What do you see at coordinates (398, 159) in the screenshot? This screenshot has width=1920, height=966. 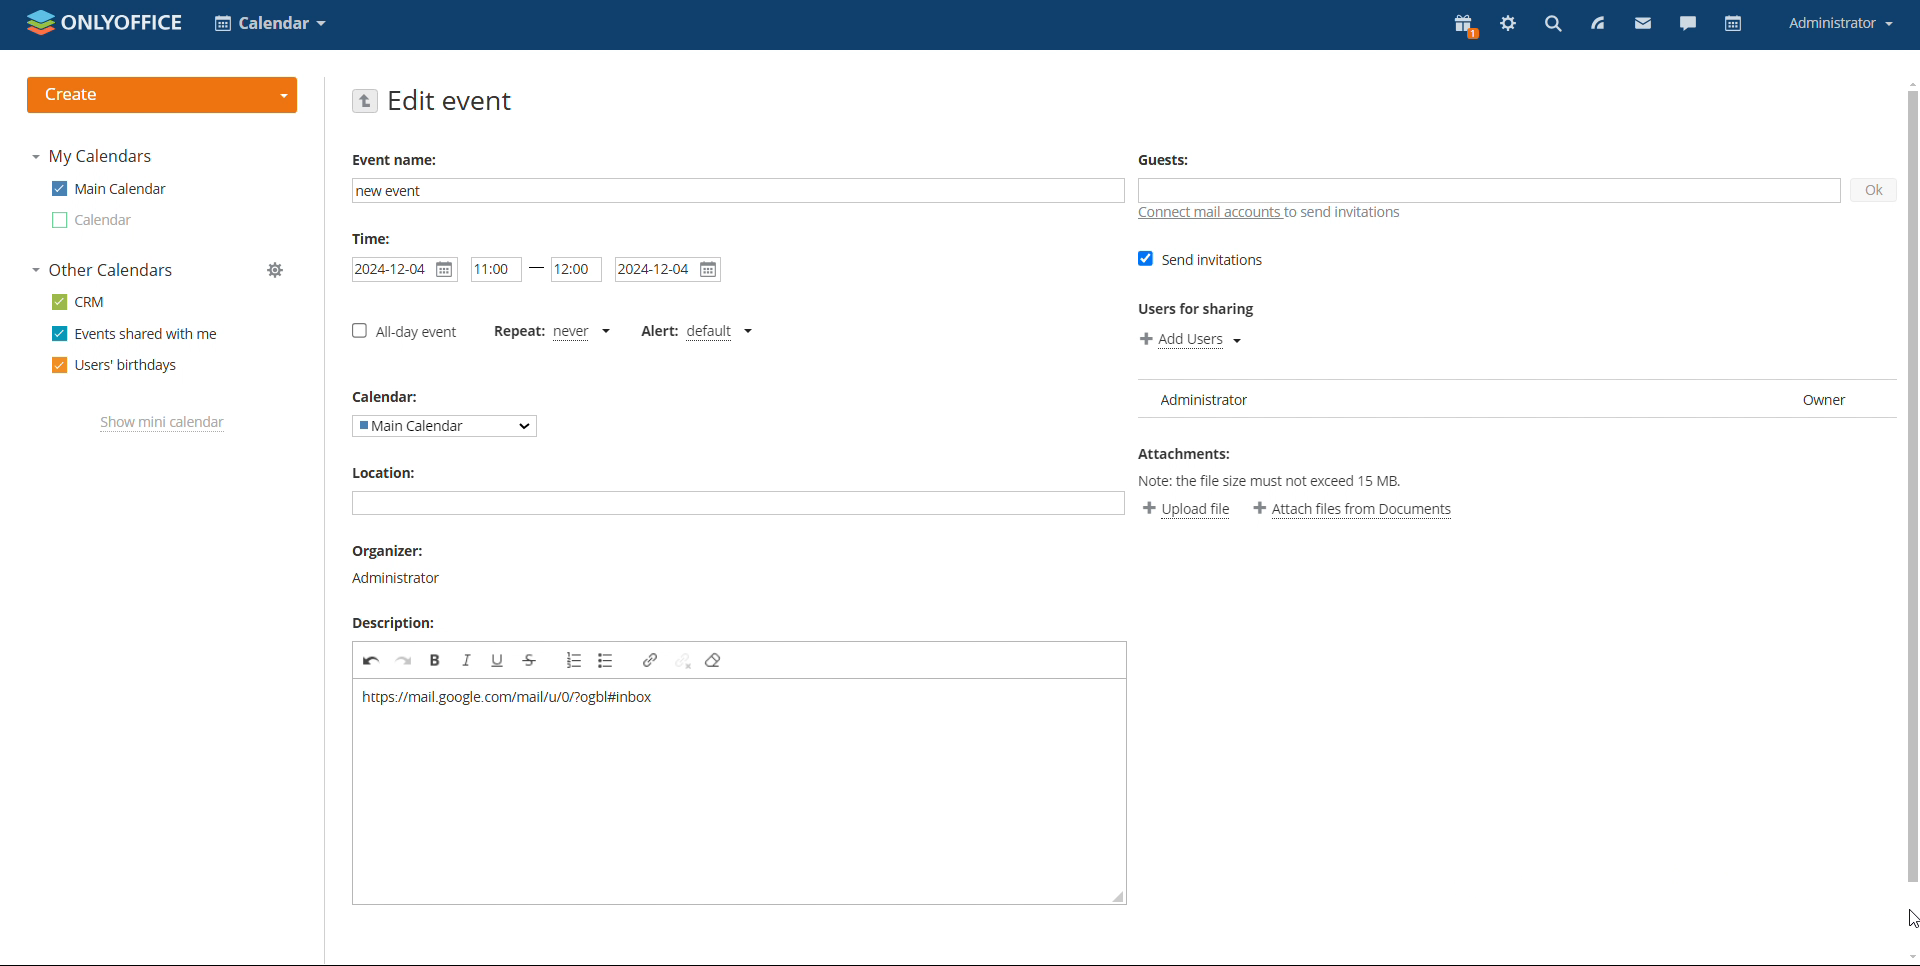 I see `Event name:` at bounding box center [398, 159].